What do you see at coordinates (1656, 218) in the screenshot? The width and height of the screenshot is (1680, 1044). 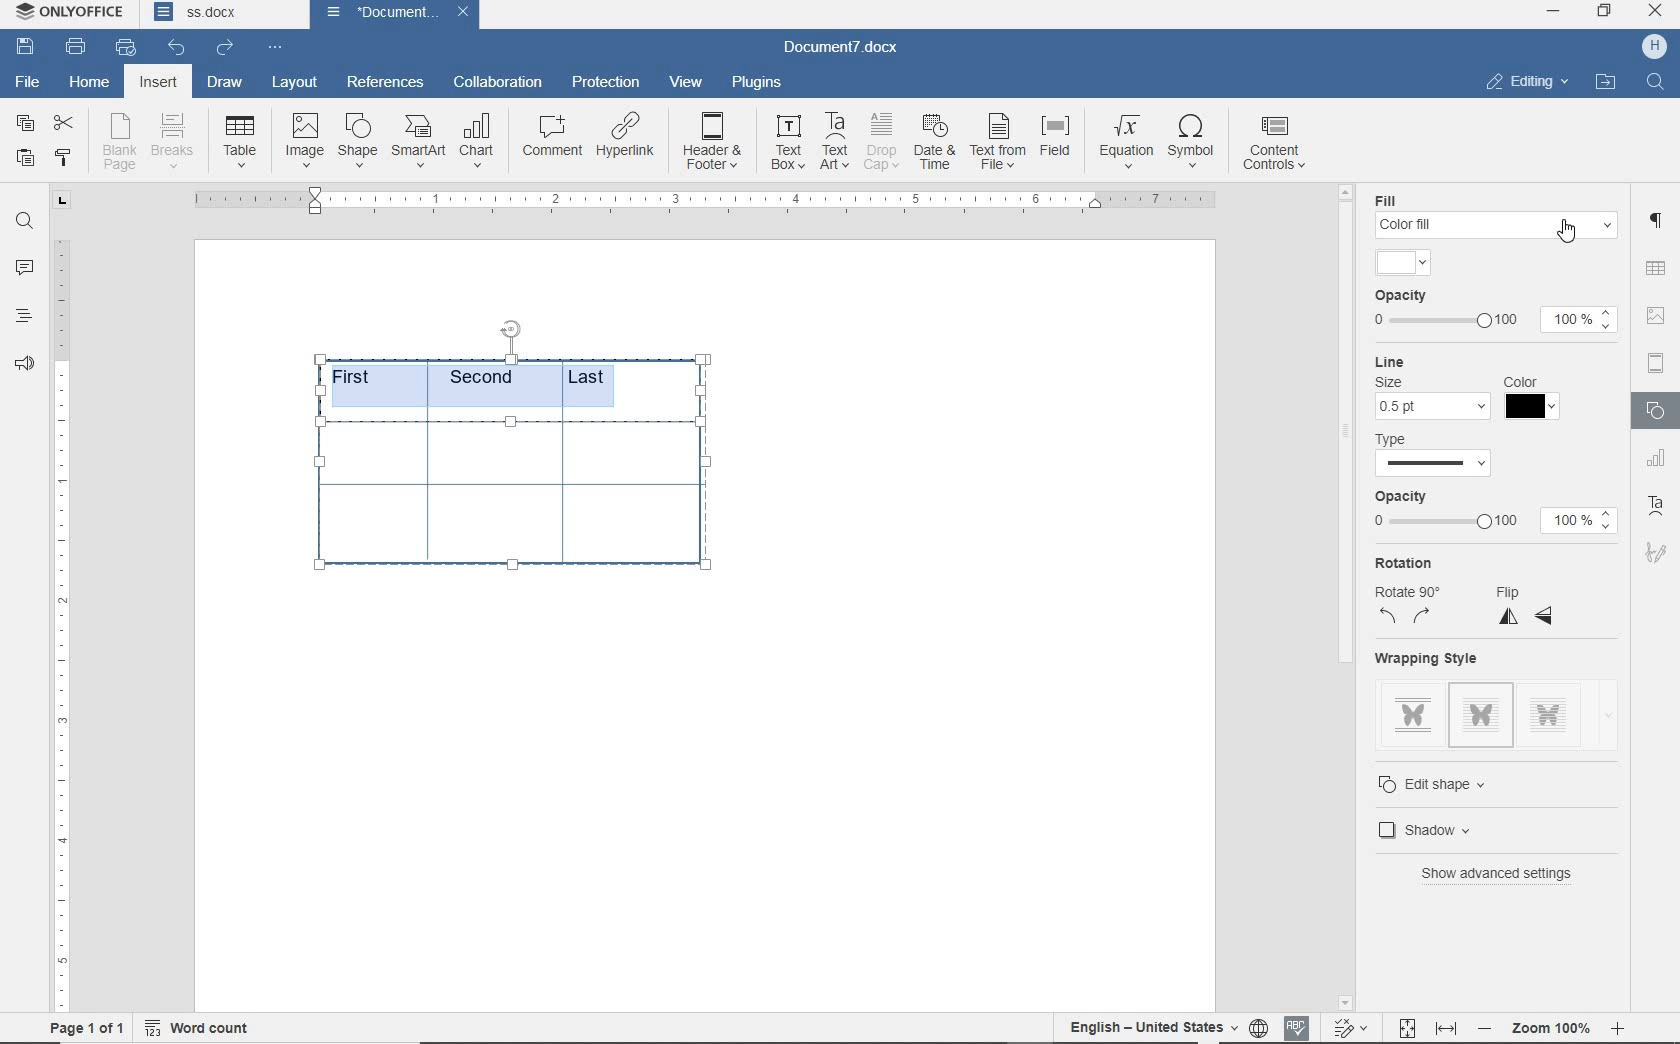 I see `PARAGRAPH SETTINGS` at bounding box center [1656, 218].